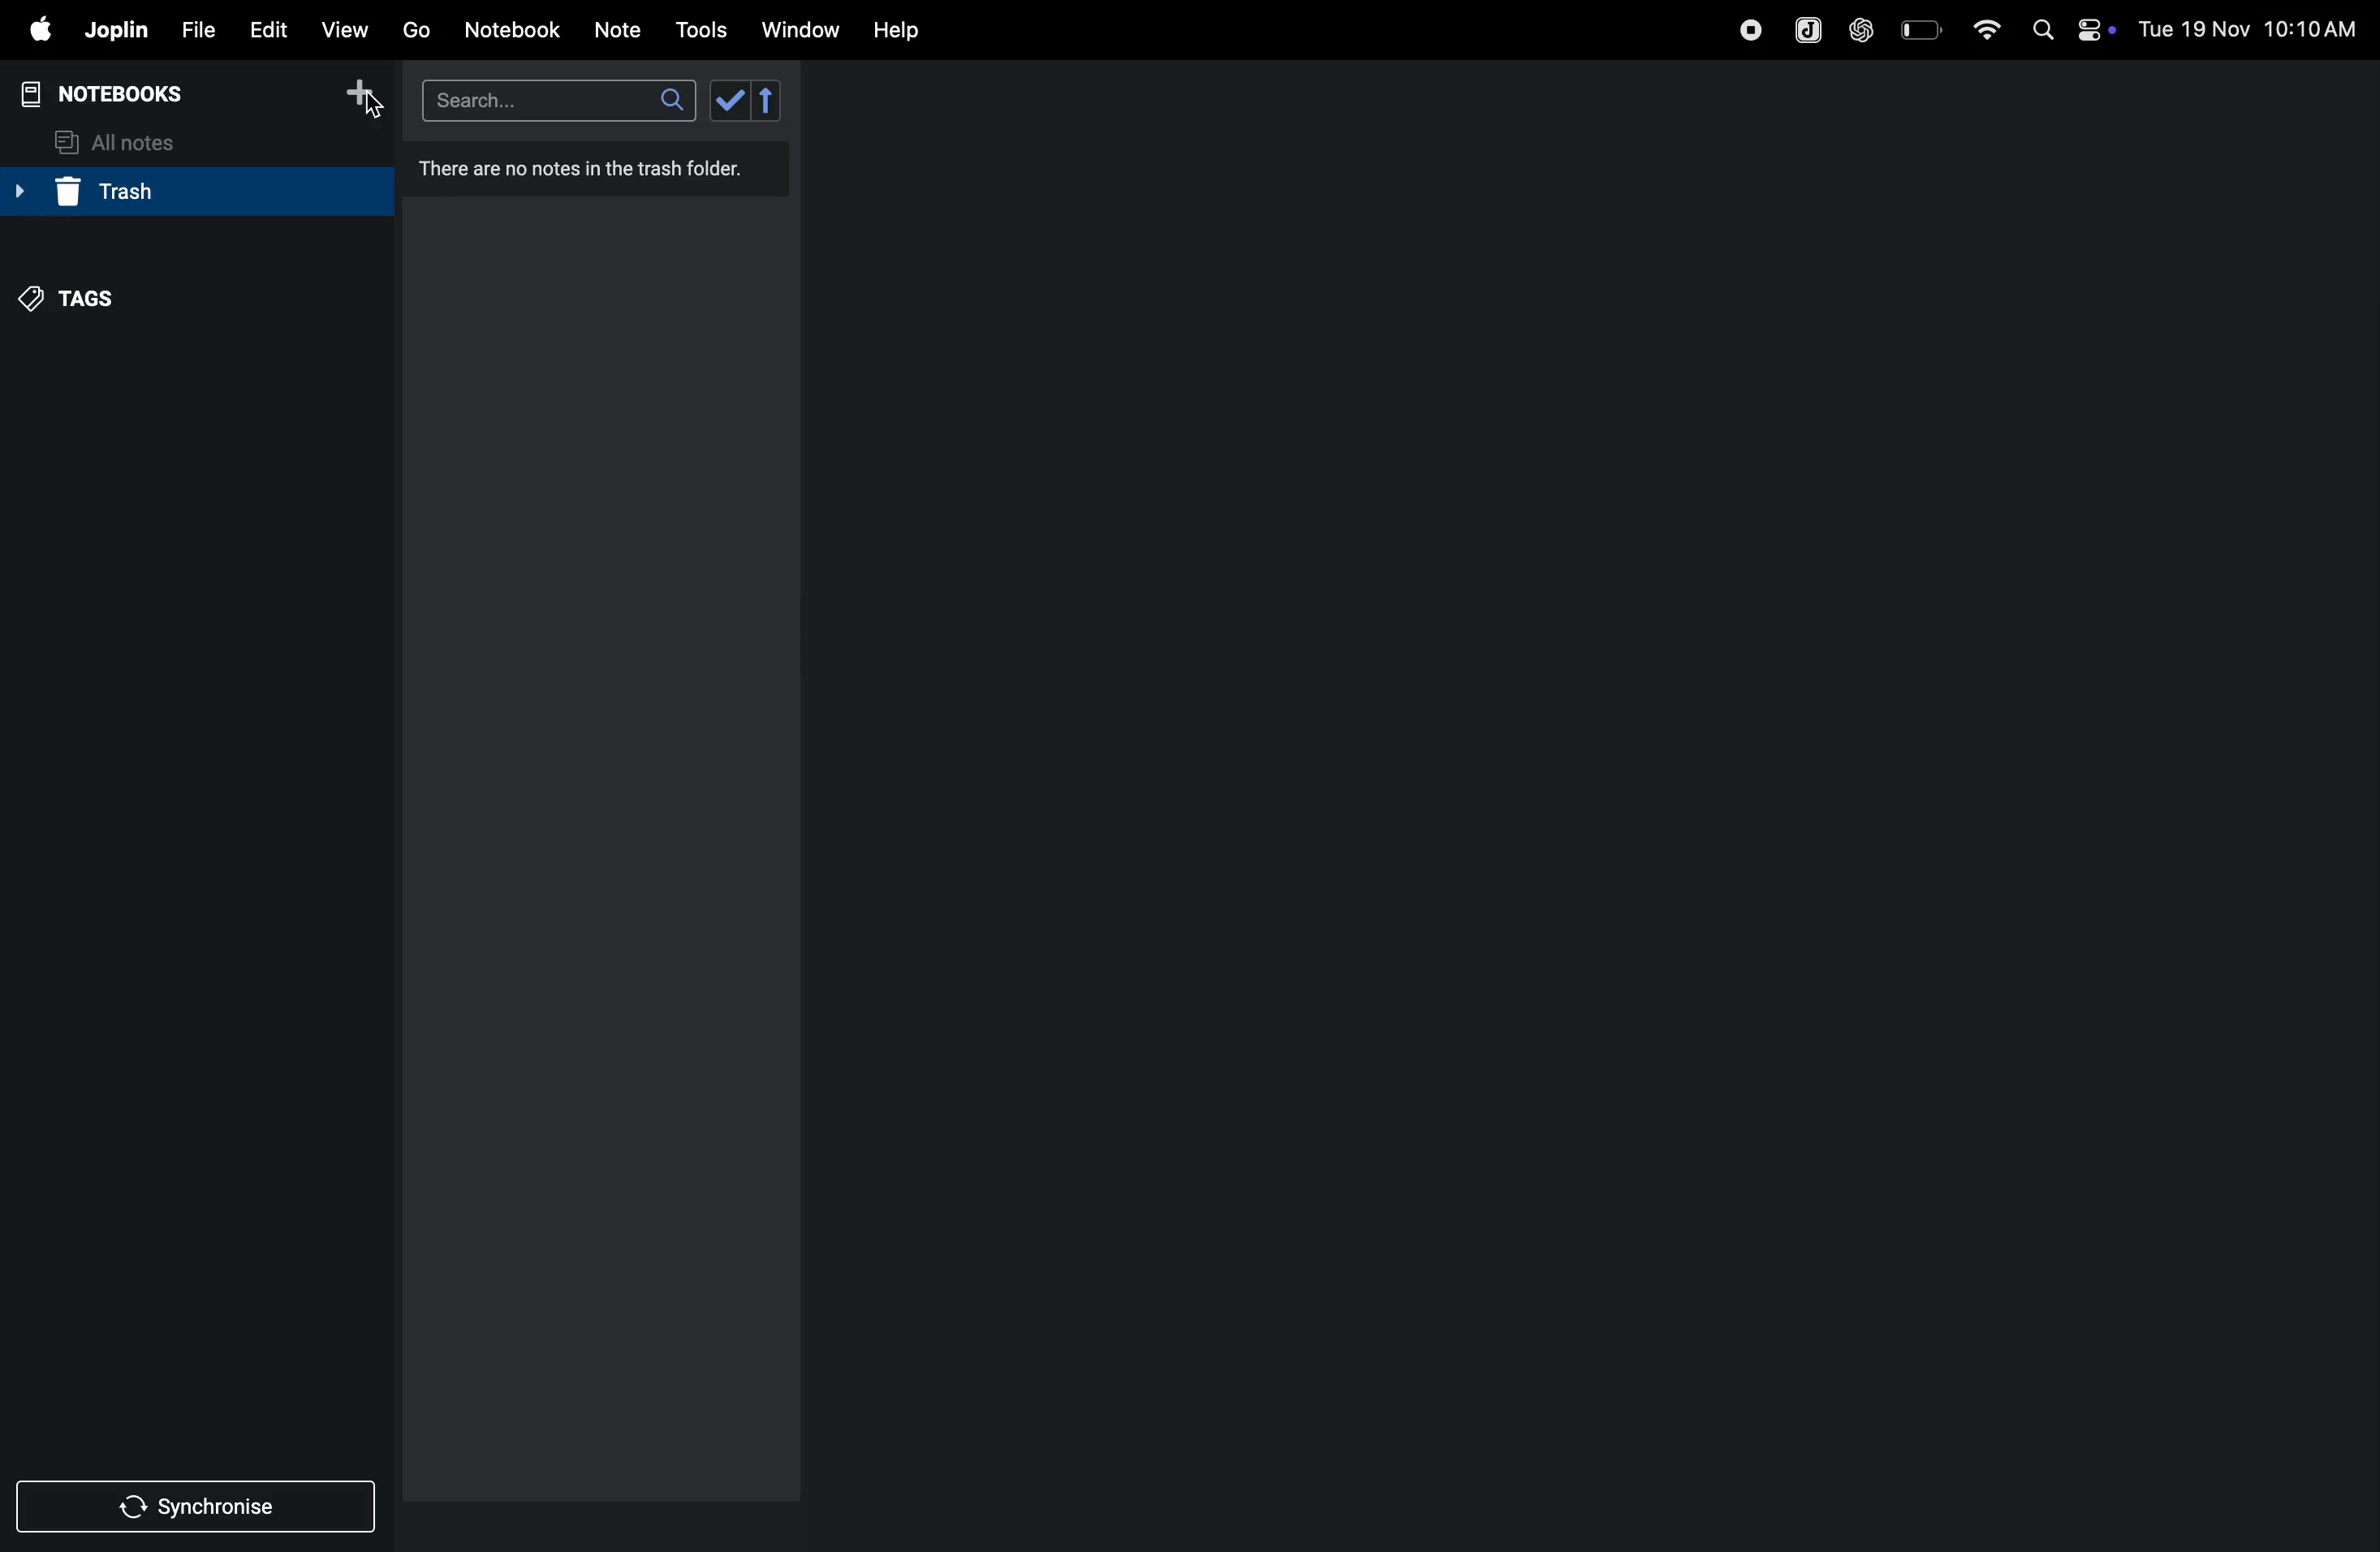 This screenshot has width=2380, height=1552. Describe the element at coordinates (131, 140) in the screenshot. I see `all notes` at that location.